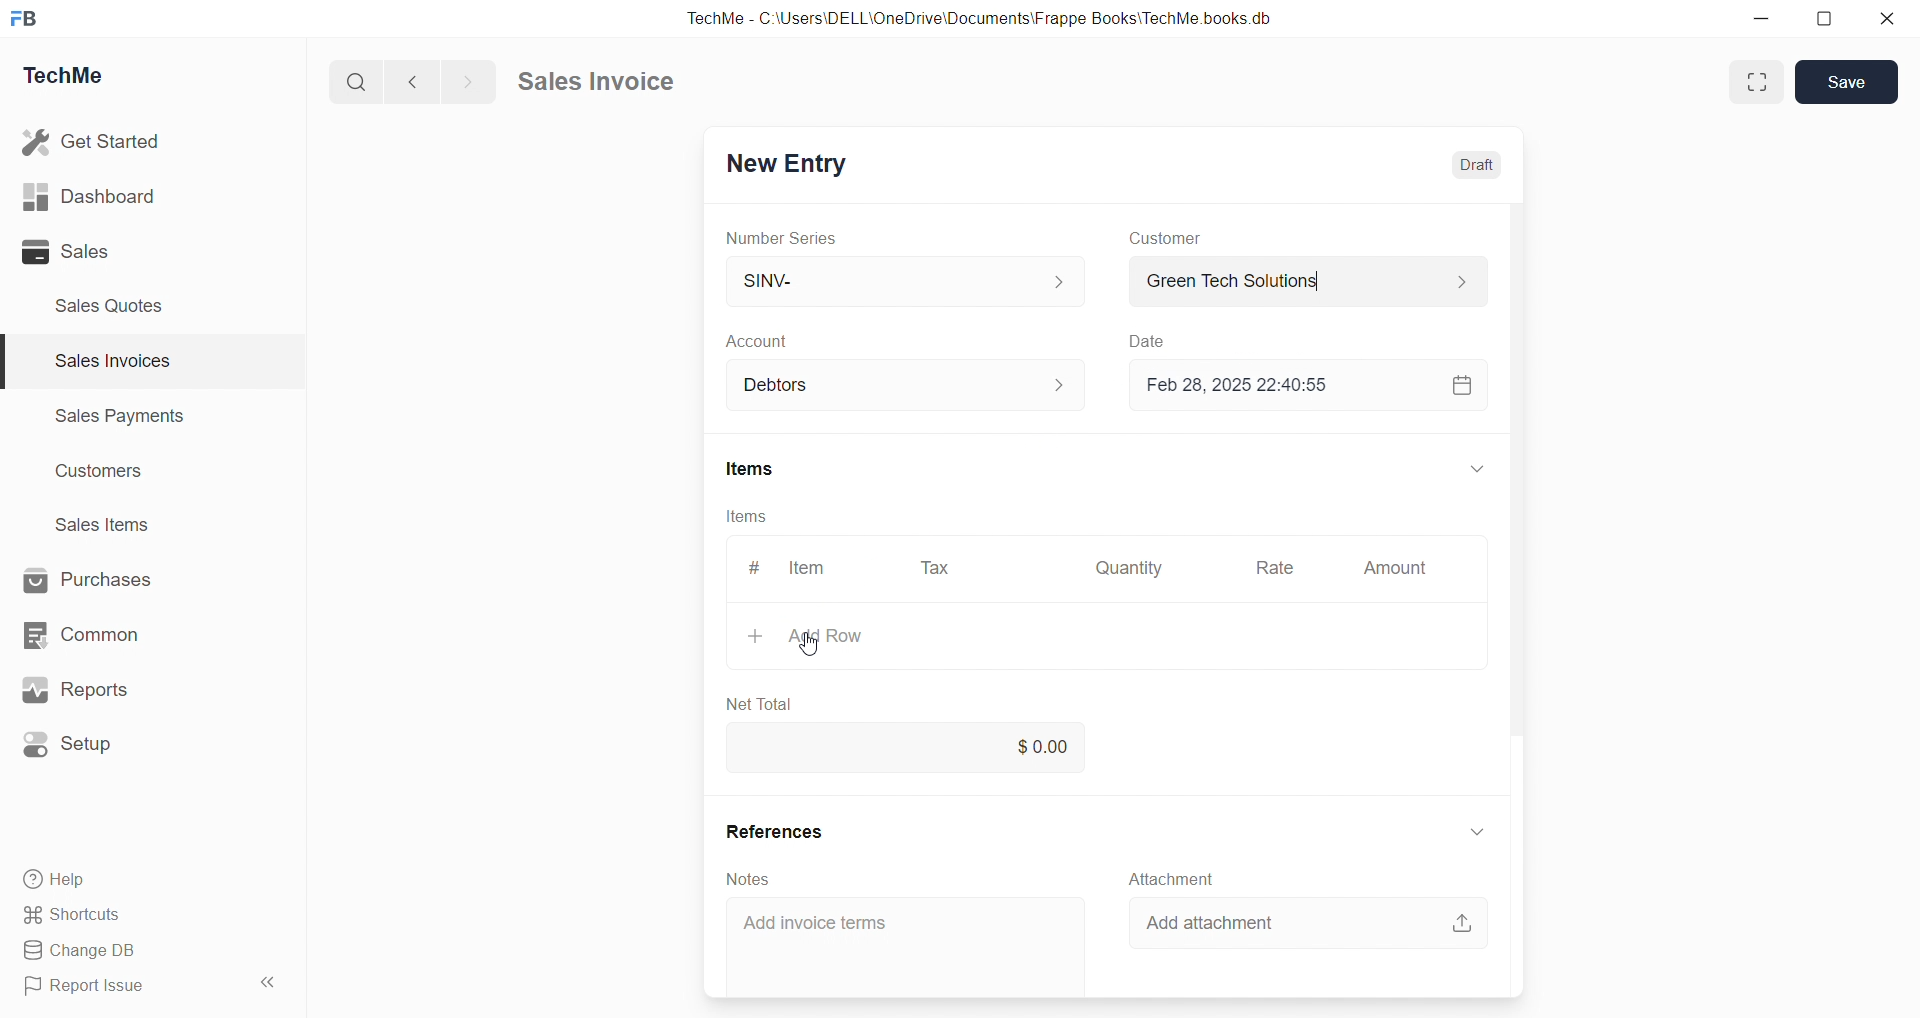 The image size is (1920, 1018). I want to click on FB, so click(24, 20).